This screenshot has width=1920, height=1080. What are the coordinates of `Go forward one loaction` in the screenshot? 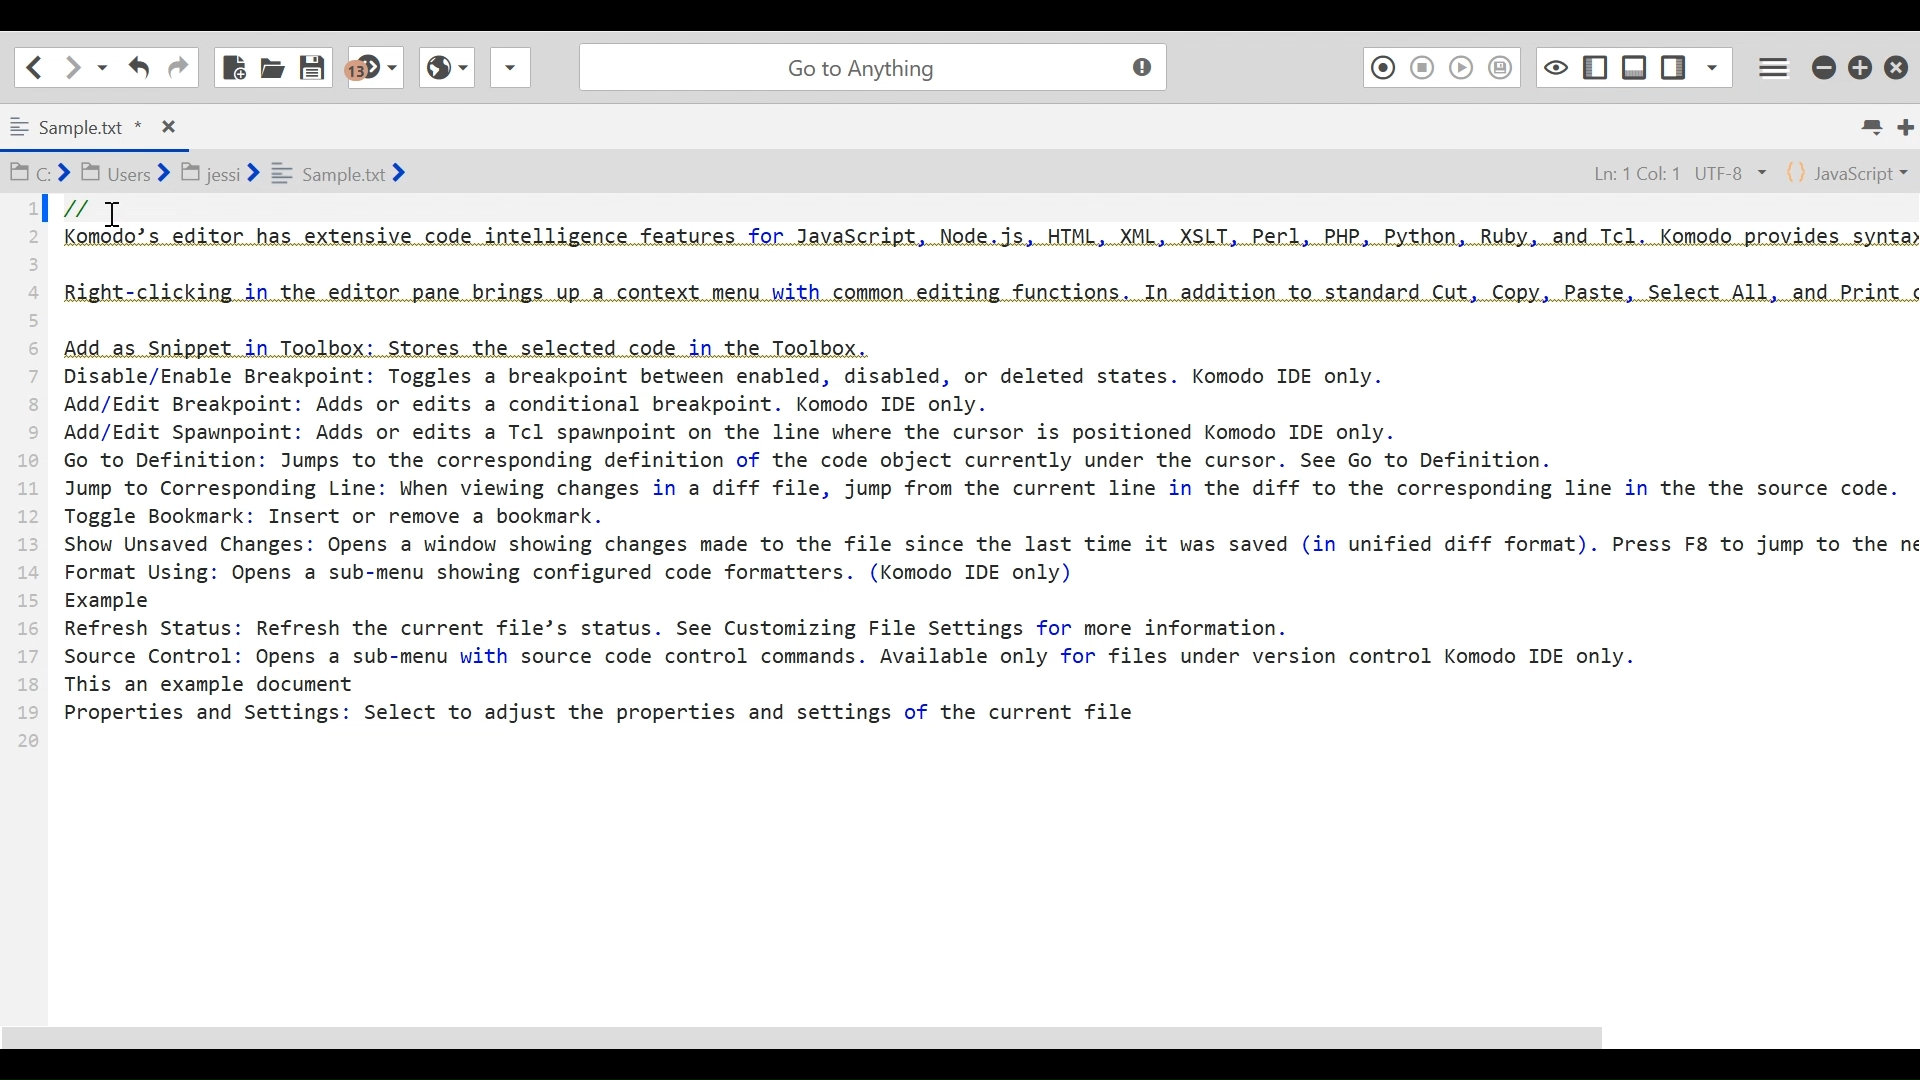 It's located at (71, 67).